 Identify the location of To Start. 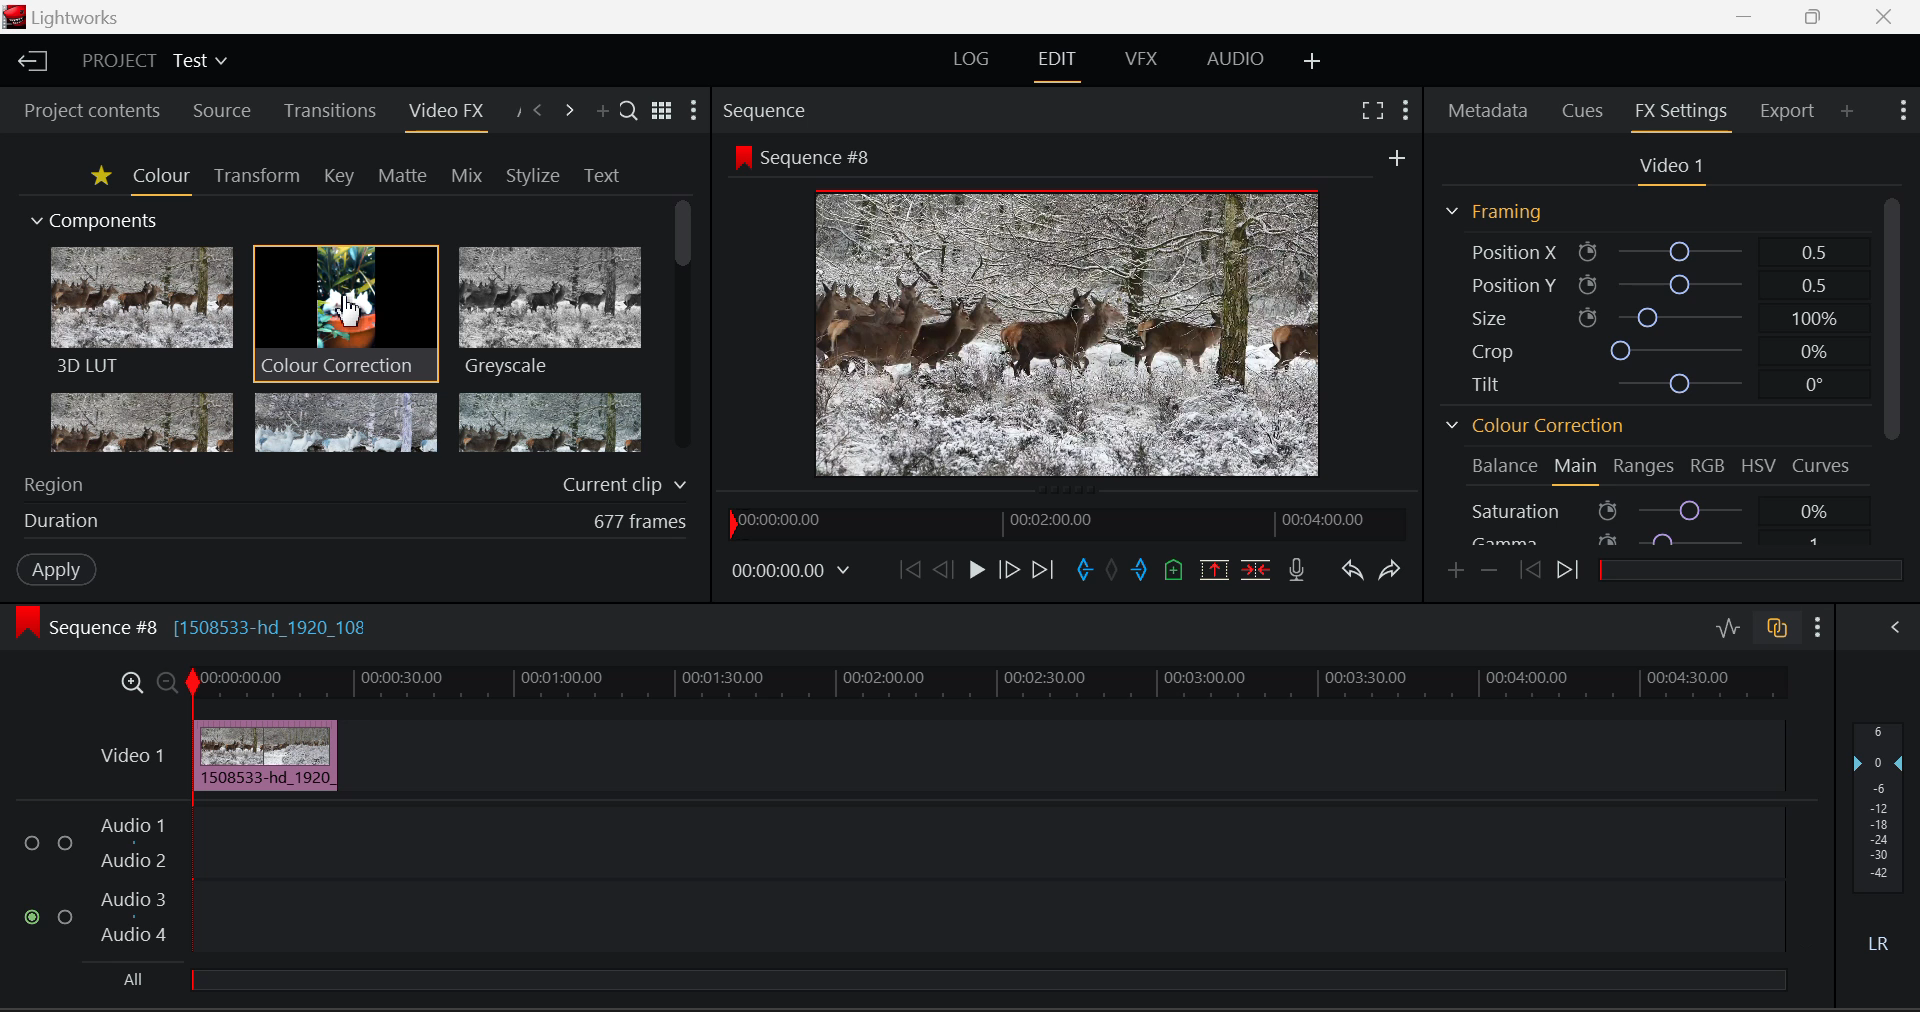
(908, 573).